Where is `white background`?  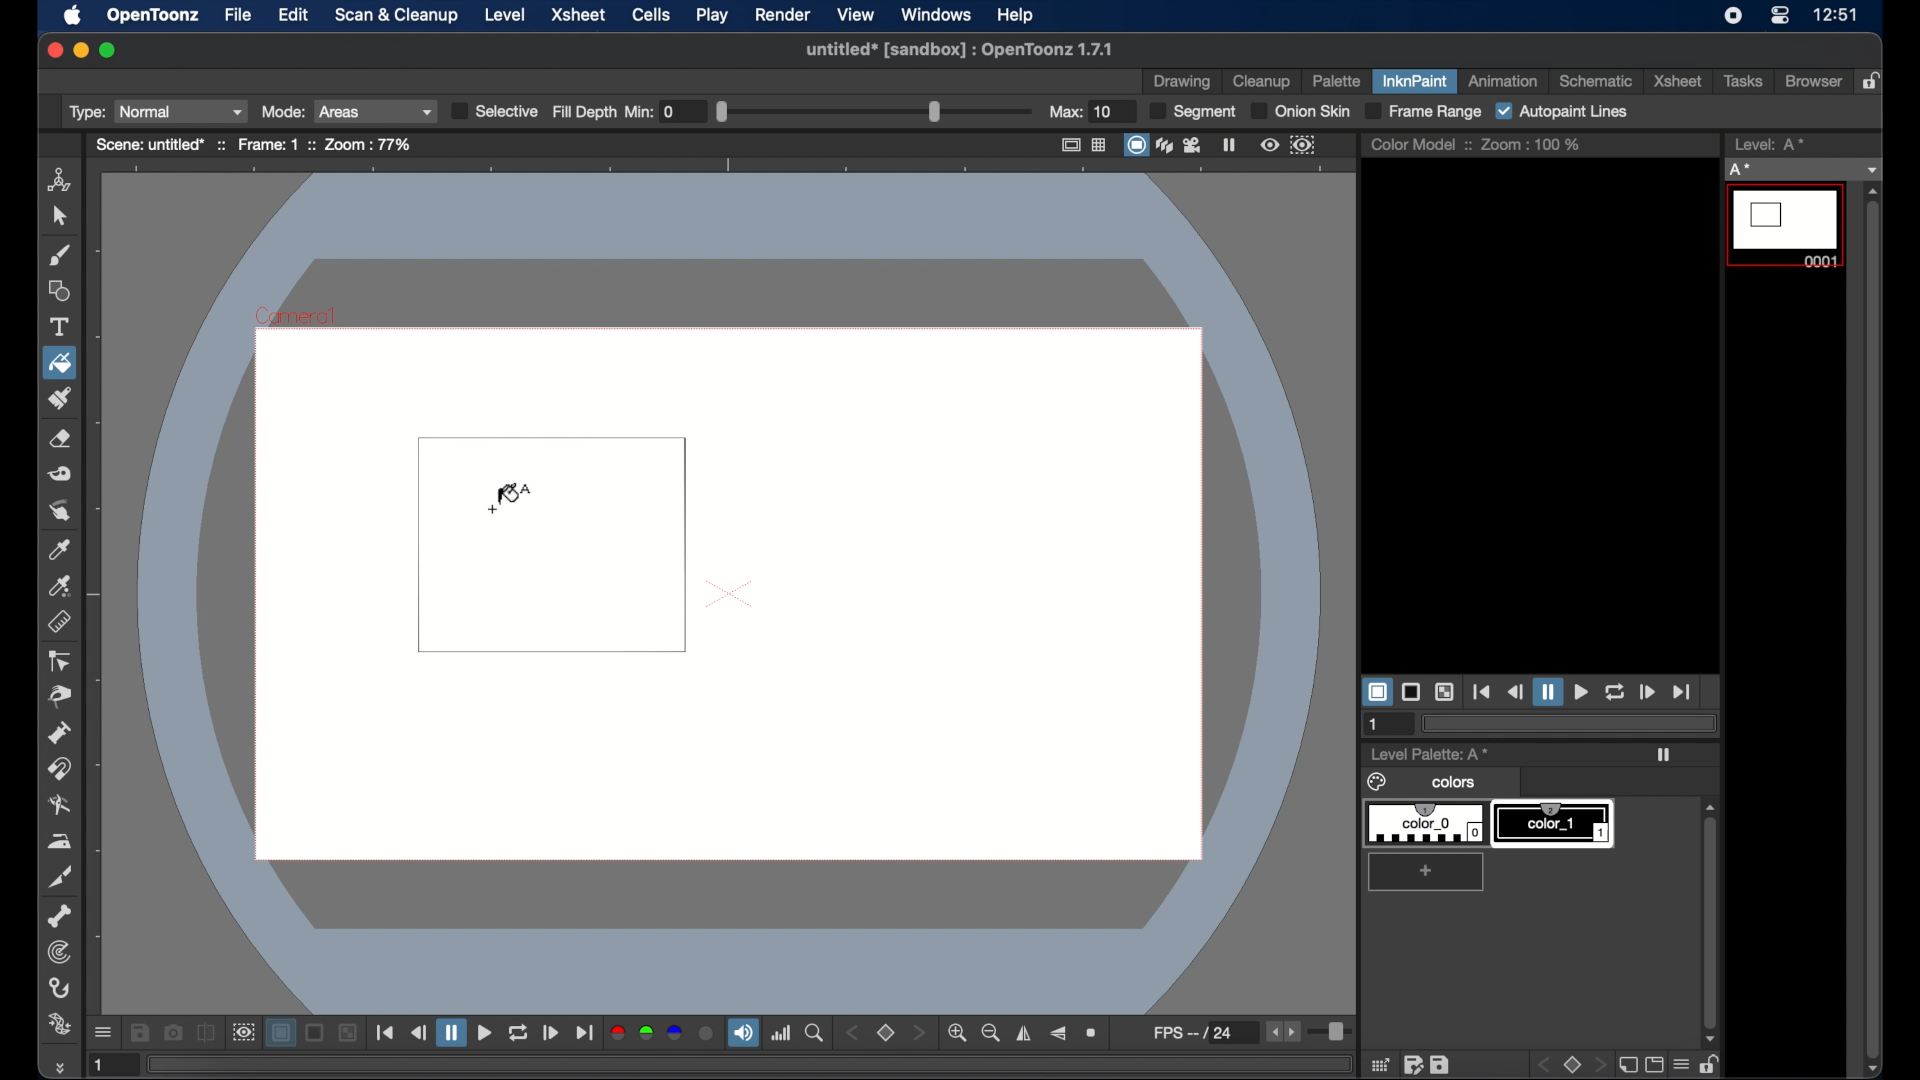
white background is located at coordinates (1376, 692).